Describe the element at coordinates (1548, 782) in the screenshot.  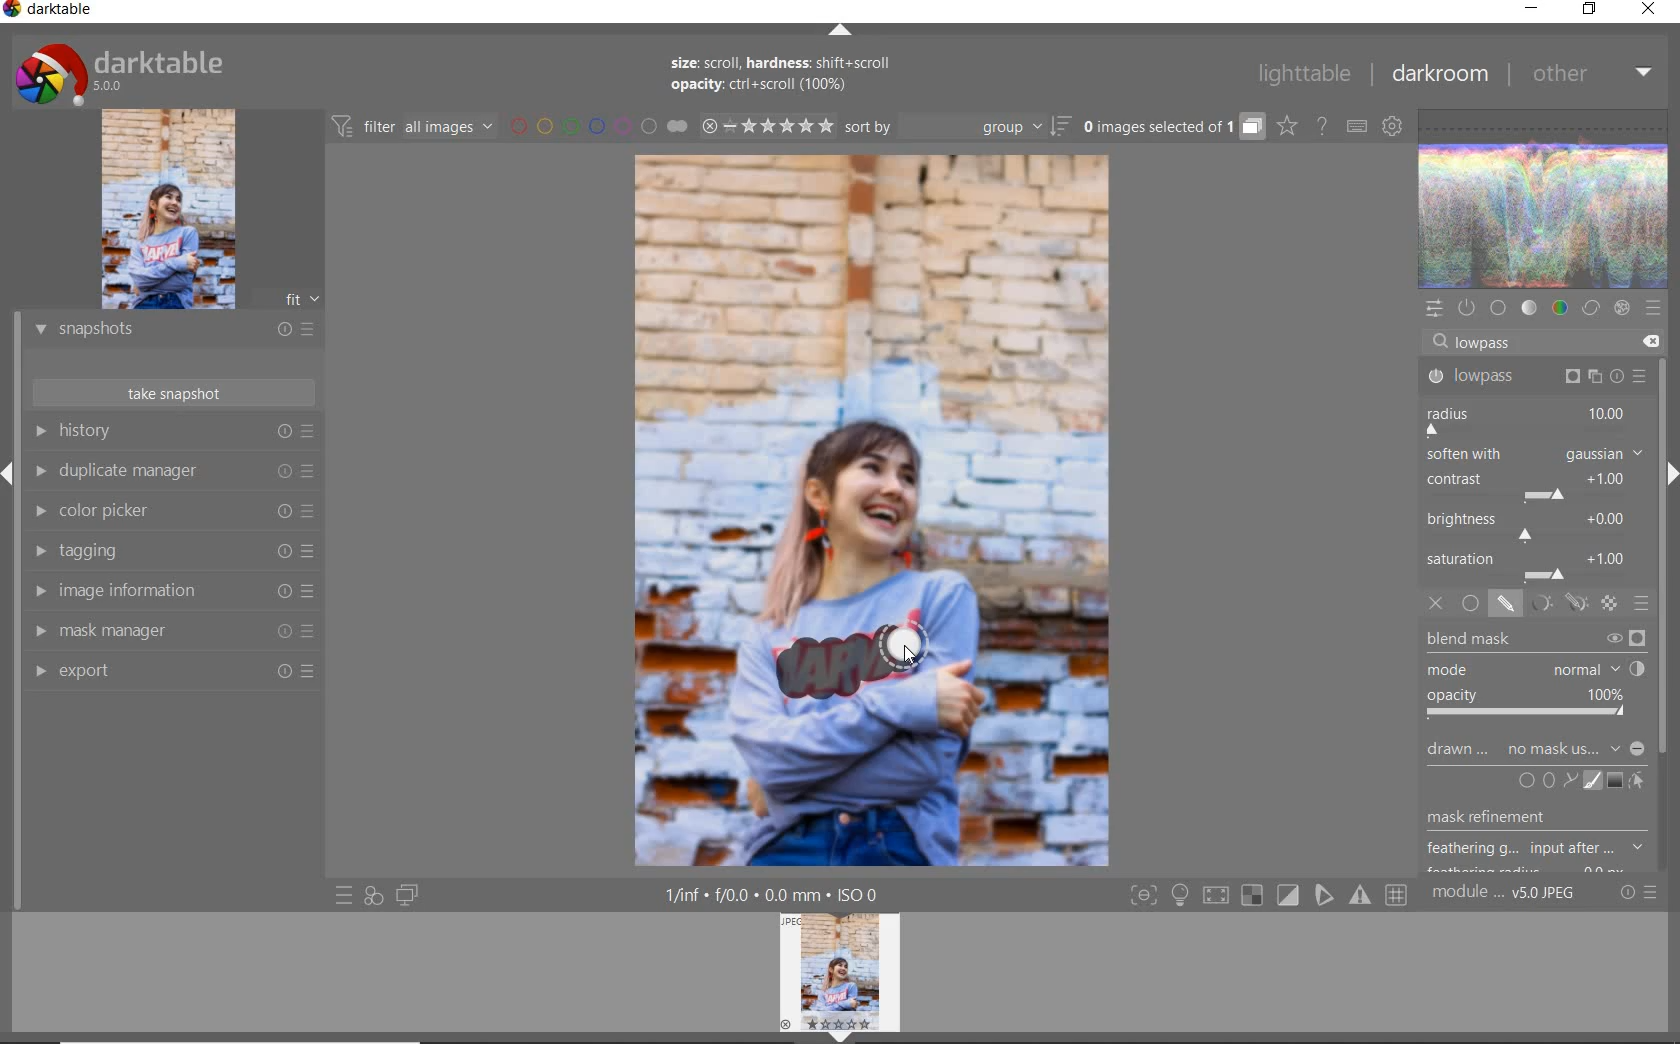
I see `add circle, ellipse, or path` at that location.